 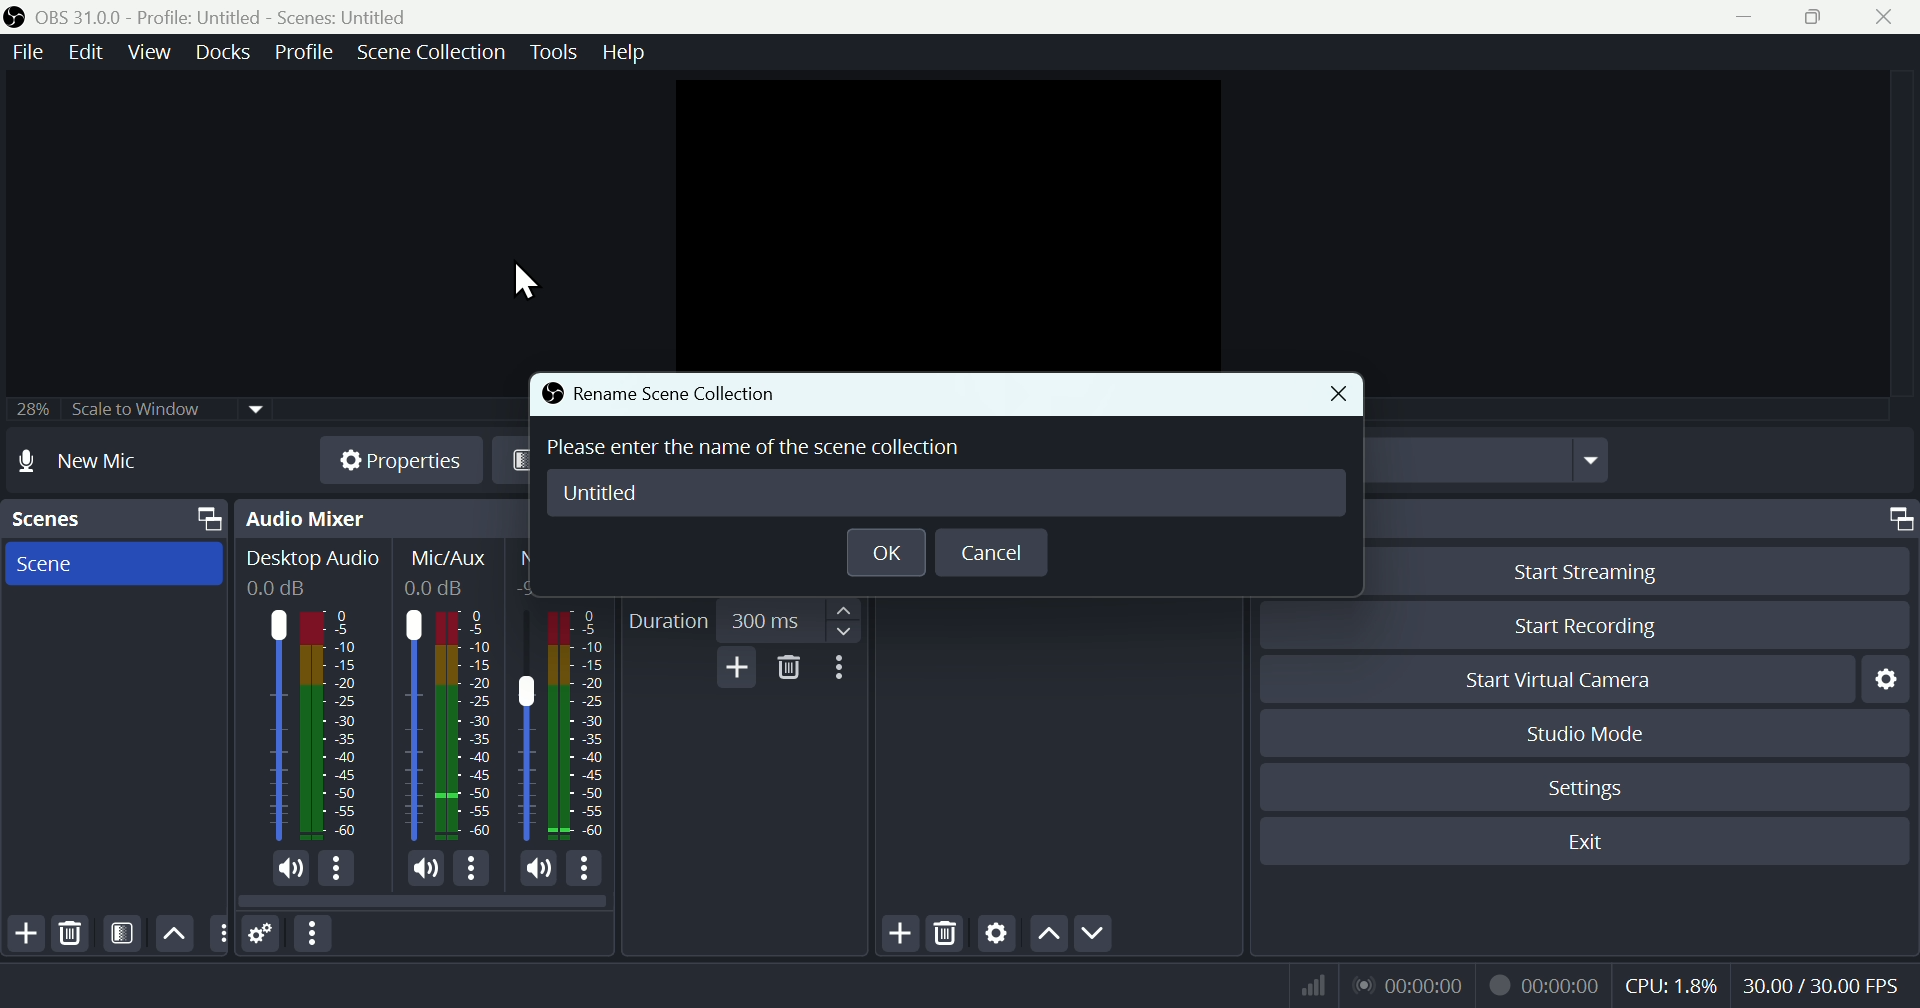 I want to click on Close, so click(x=1343, y=395).